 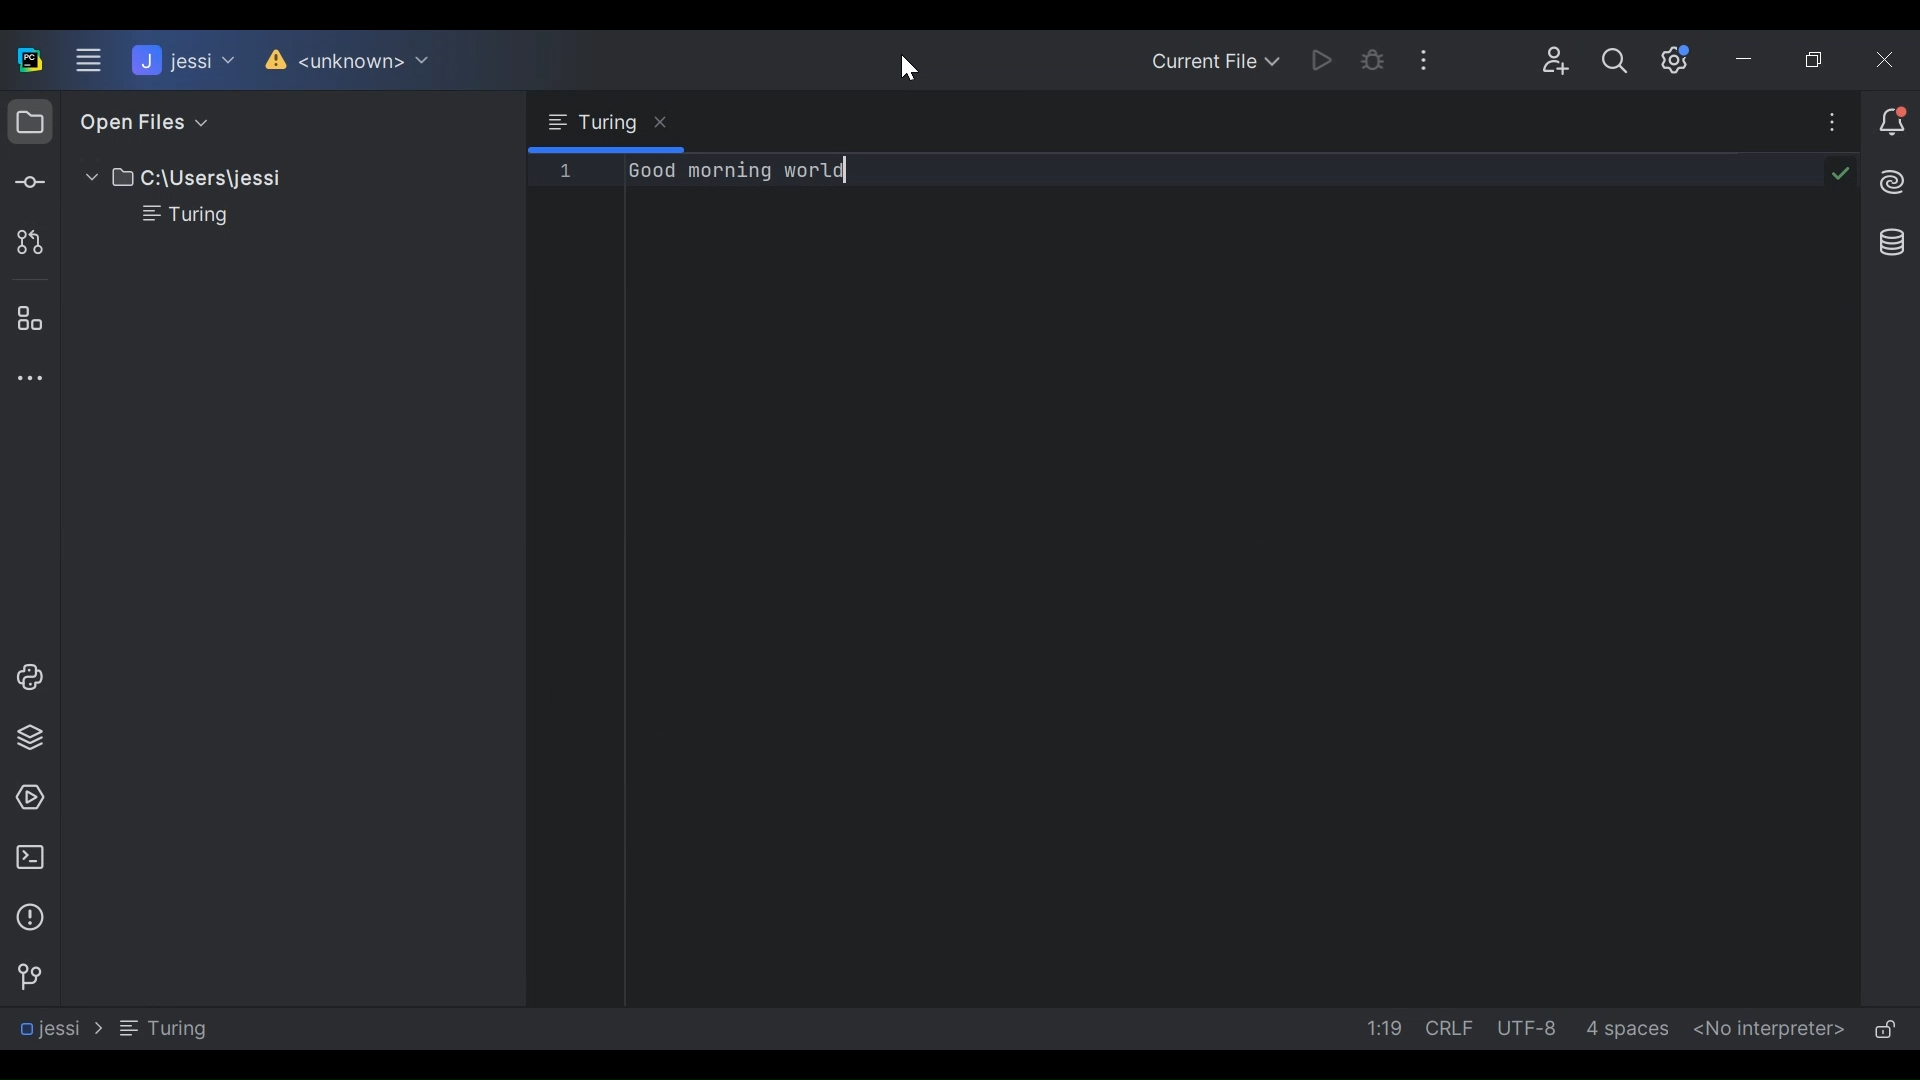 I want to click on code check, so click(x=1839, y=175).